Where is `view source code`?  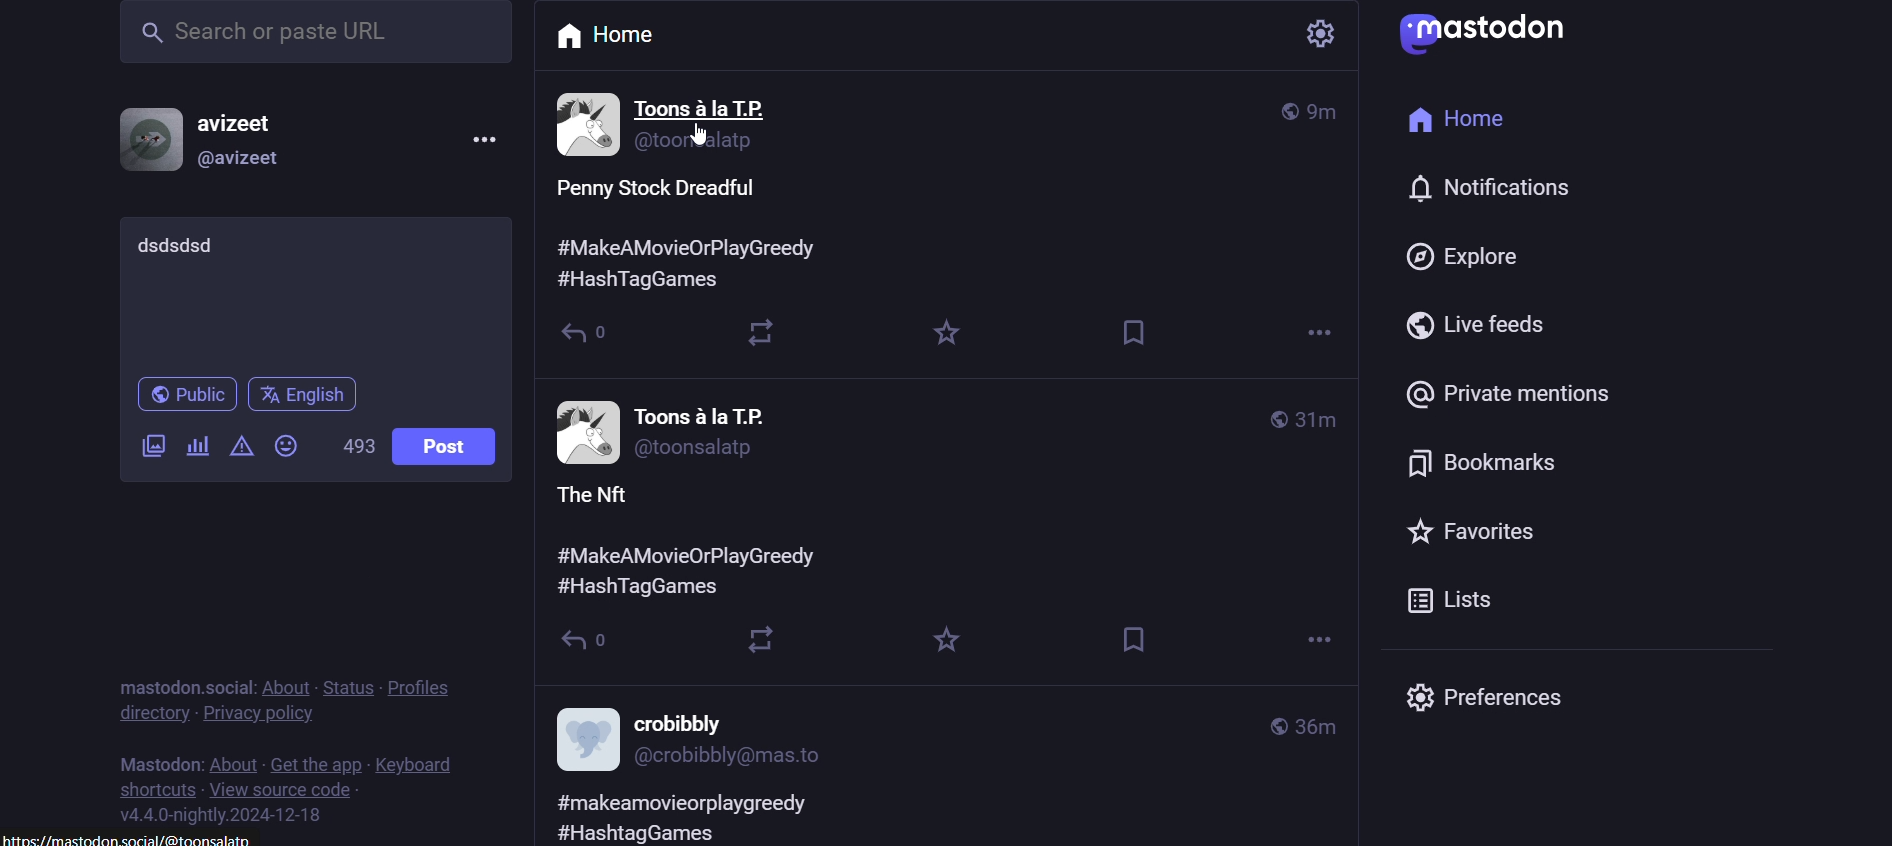
view source code is located at coordinates (288, 792).